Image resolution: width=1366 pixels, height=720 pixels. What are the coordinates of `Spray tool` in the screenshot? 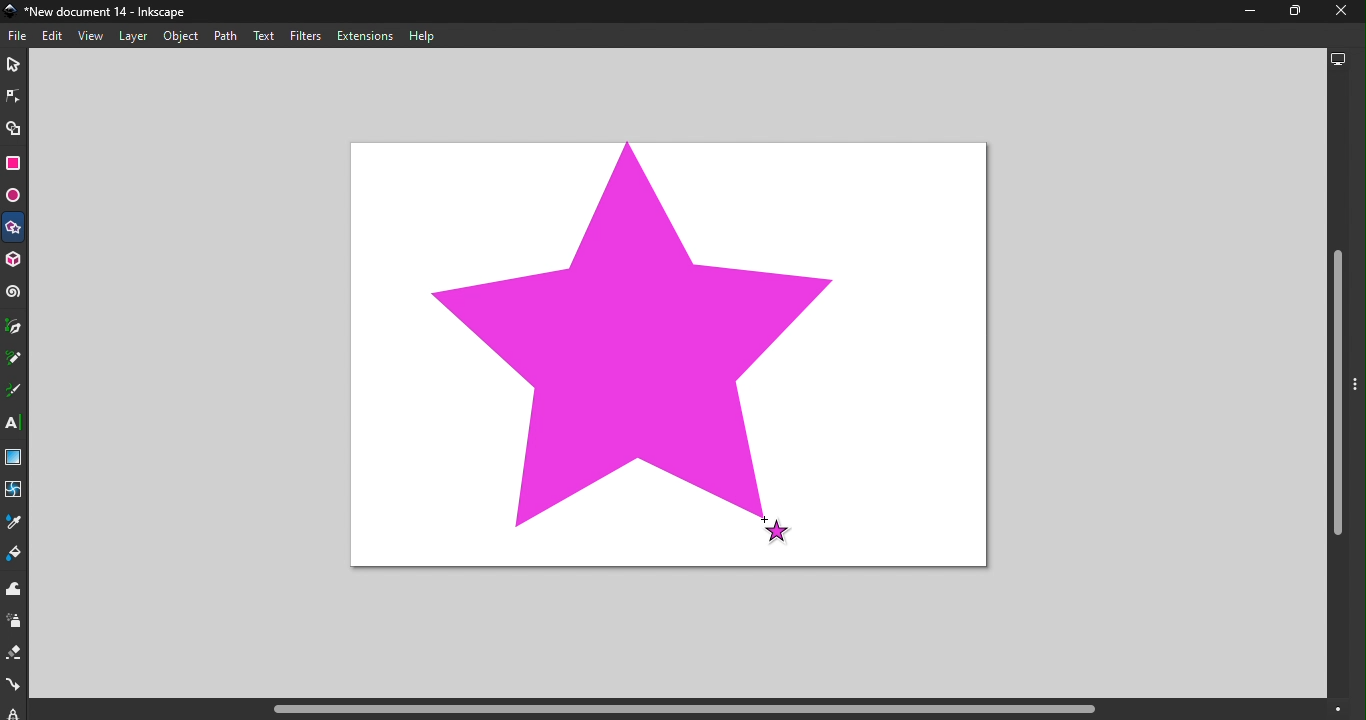 It's located at (15, 621).